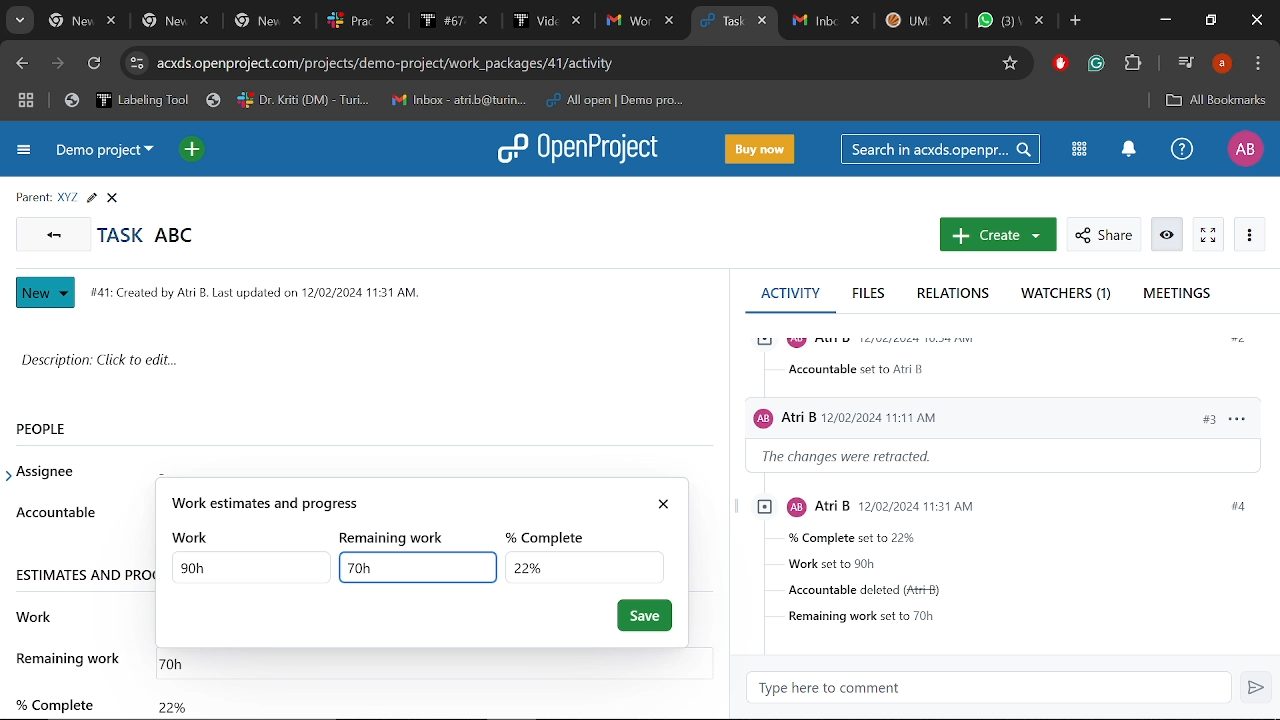 The height and width of the screenshot is (720, 1280). Describe the element at coordinates (1258, 64) in the screenshot. I see `Control and customize chrome` at that location.